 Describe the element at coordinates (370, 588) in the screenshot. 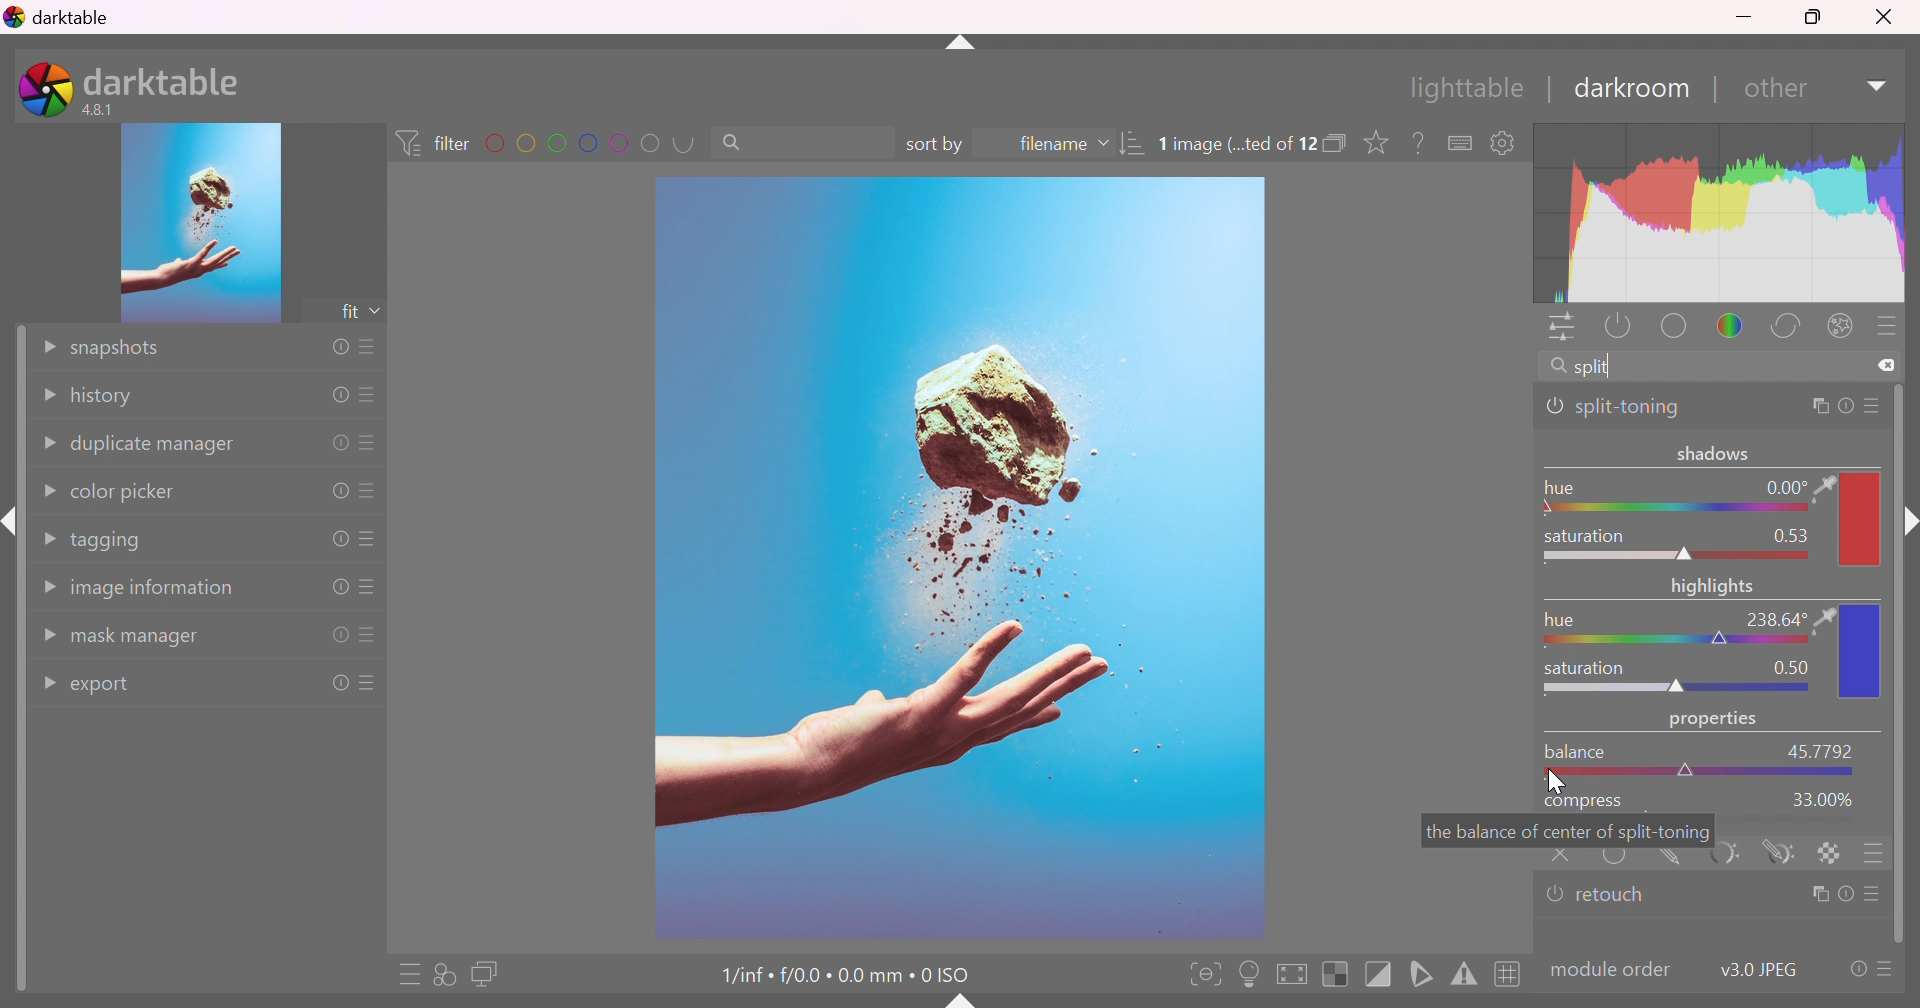

I see `presets` at that location.